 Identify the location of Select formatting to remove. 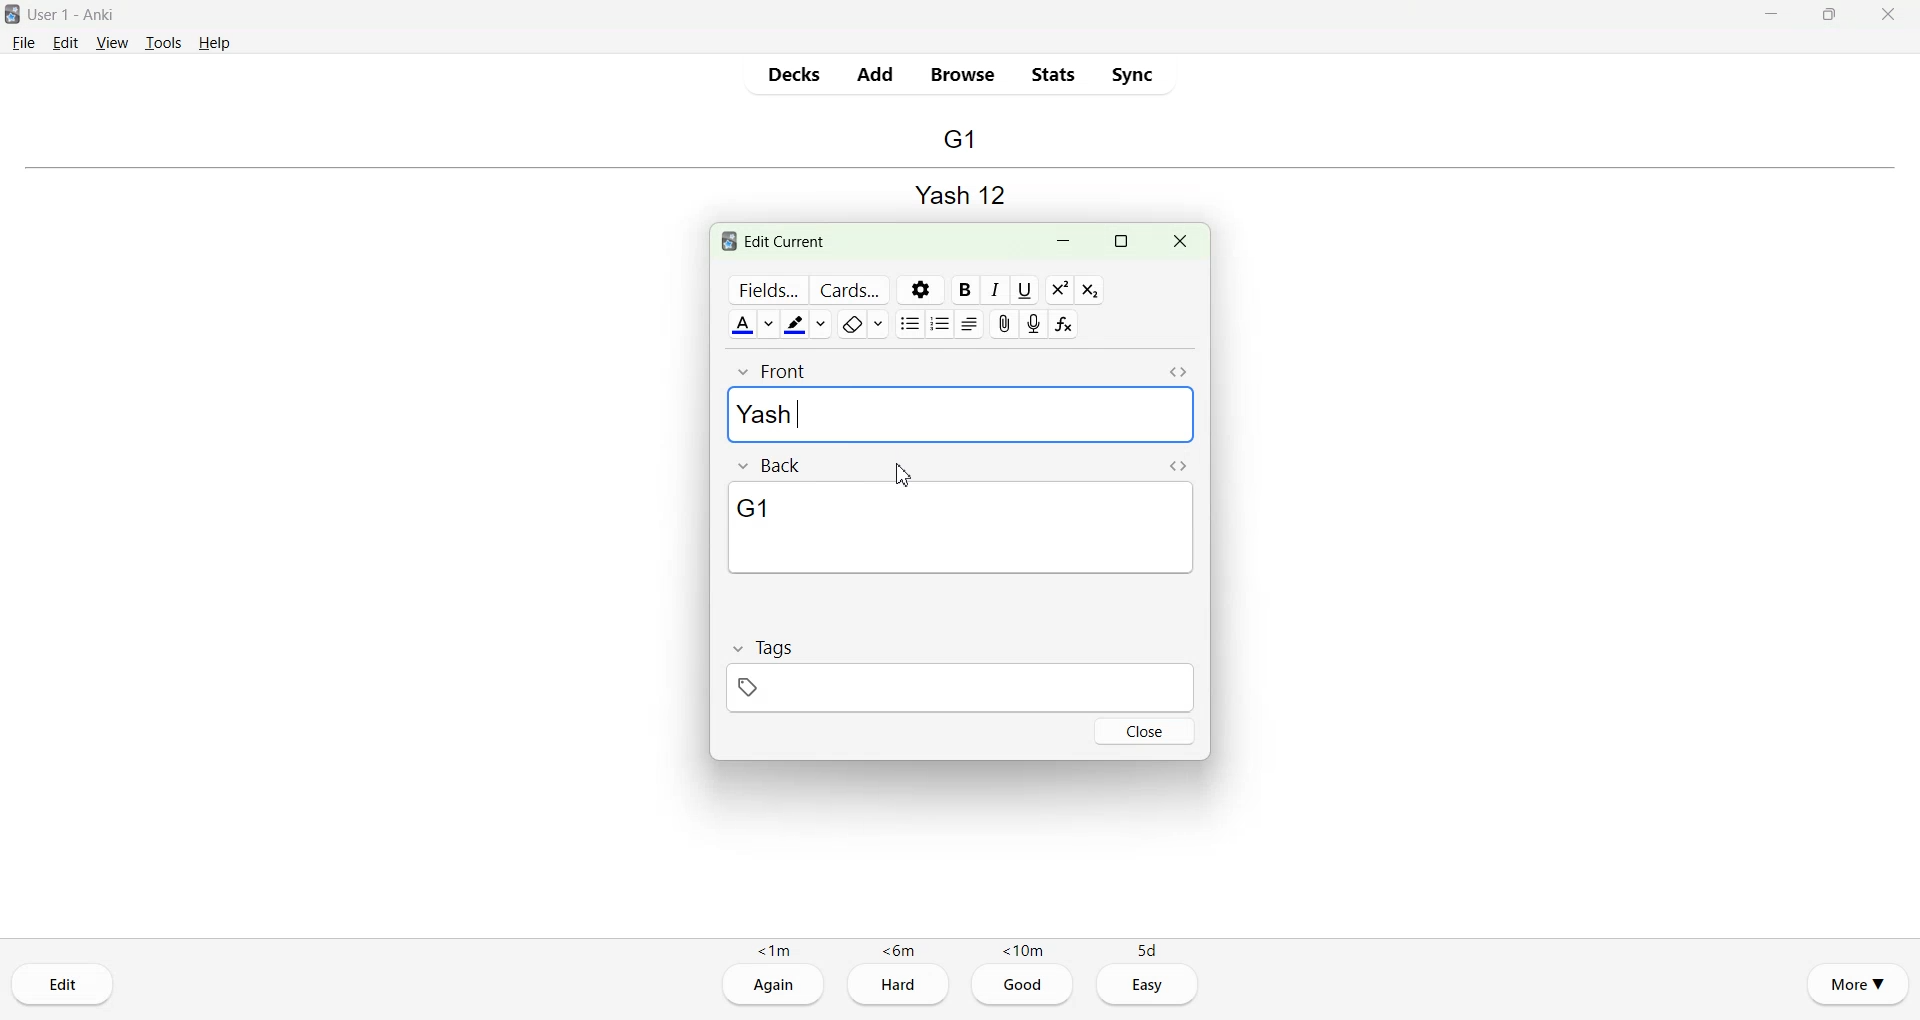
(882, 324).